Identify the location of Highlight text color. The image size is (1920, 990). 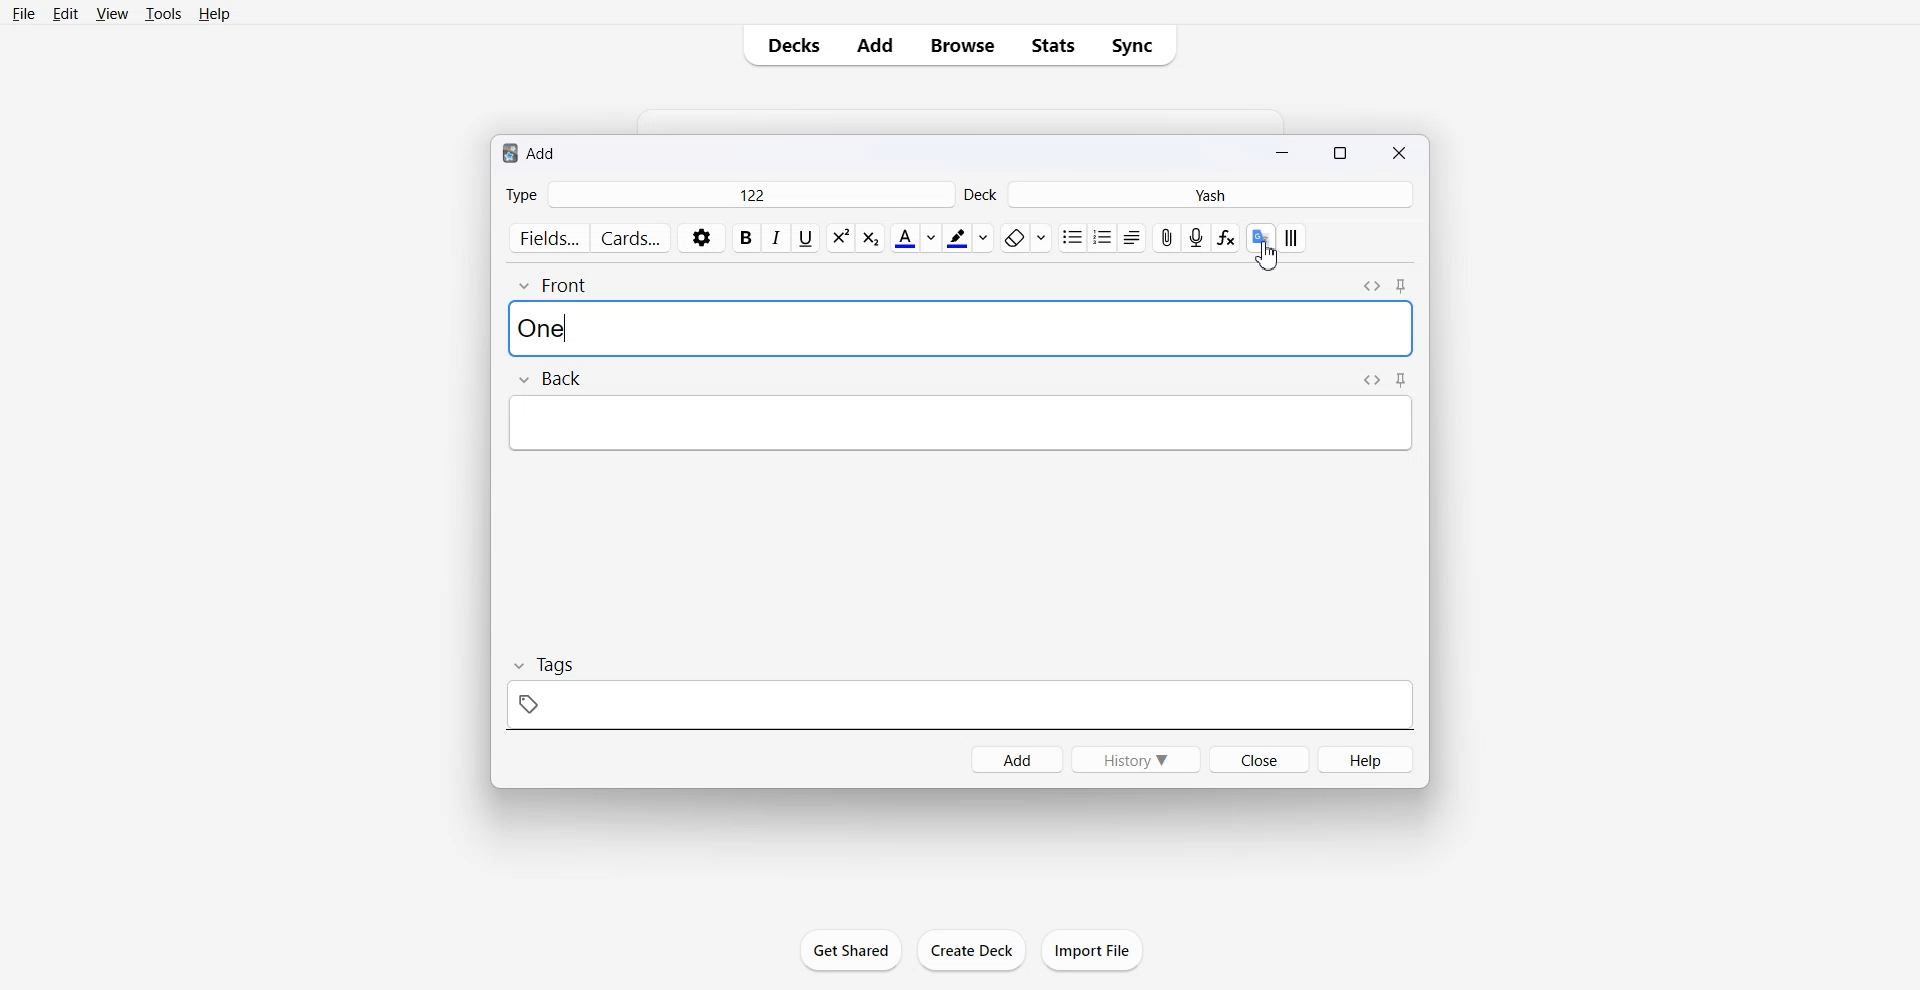
(970, 237).